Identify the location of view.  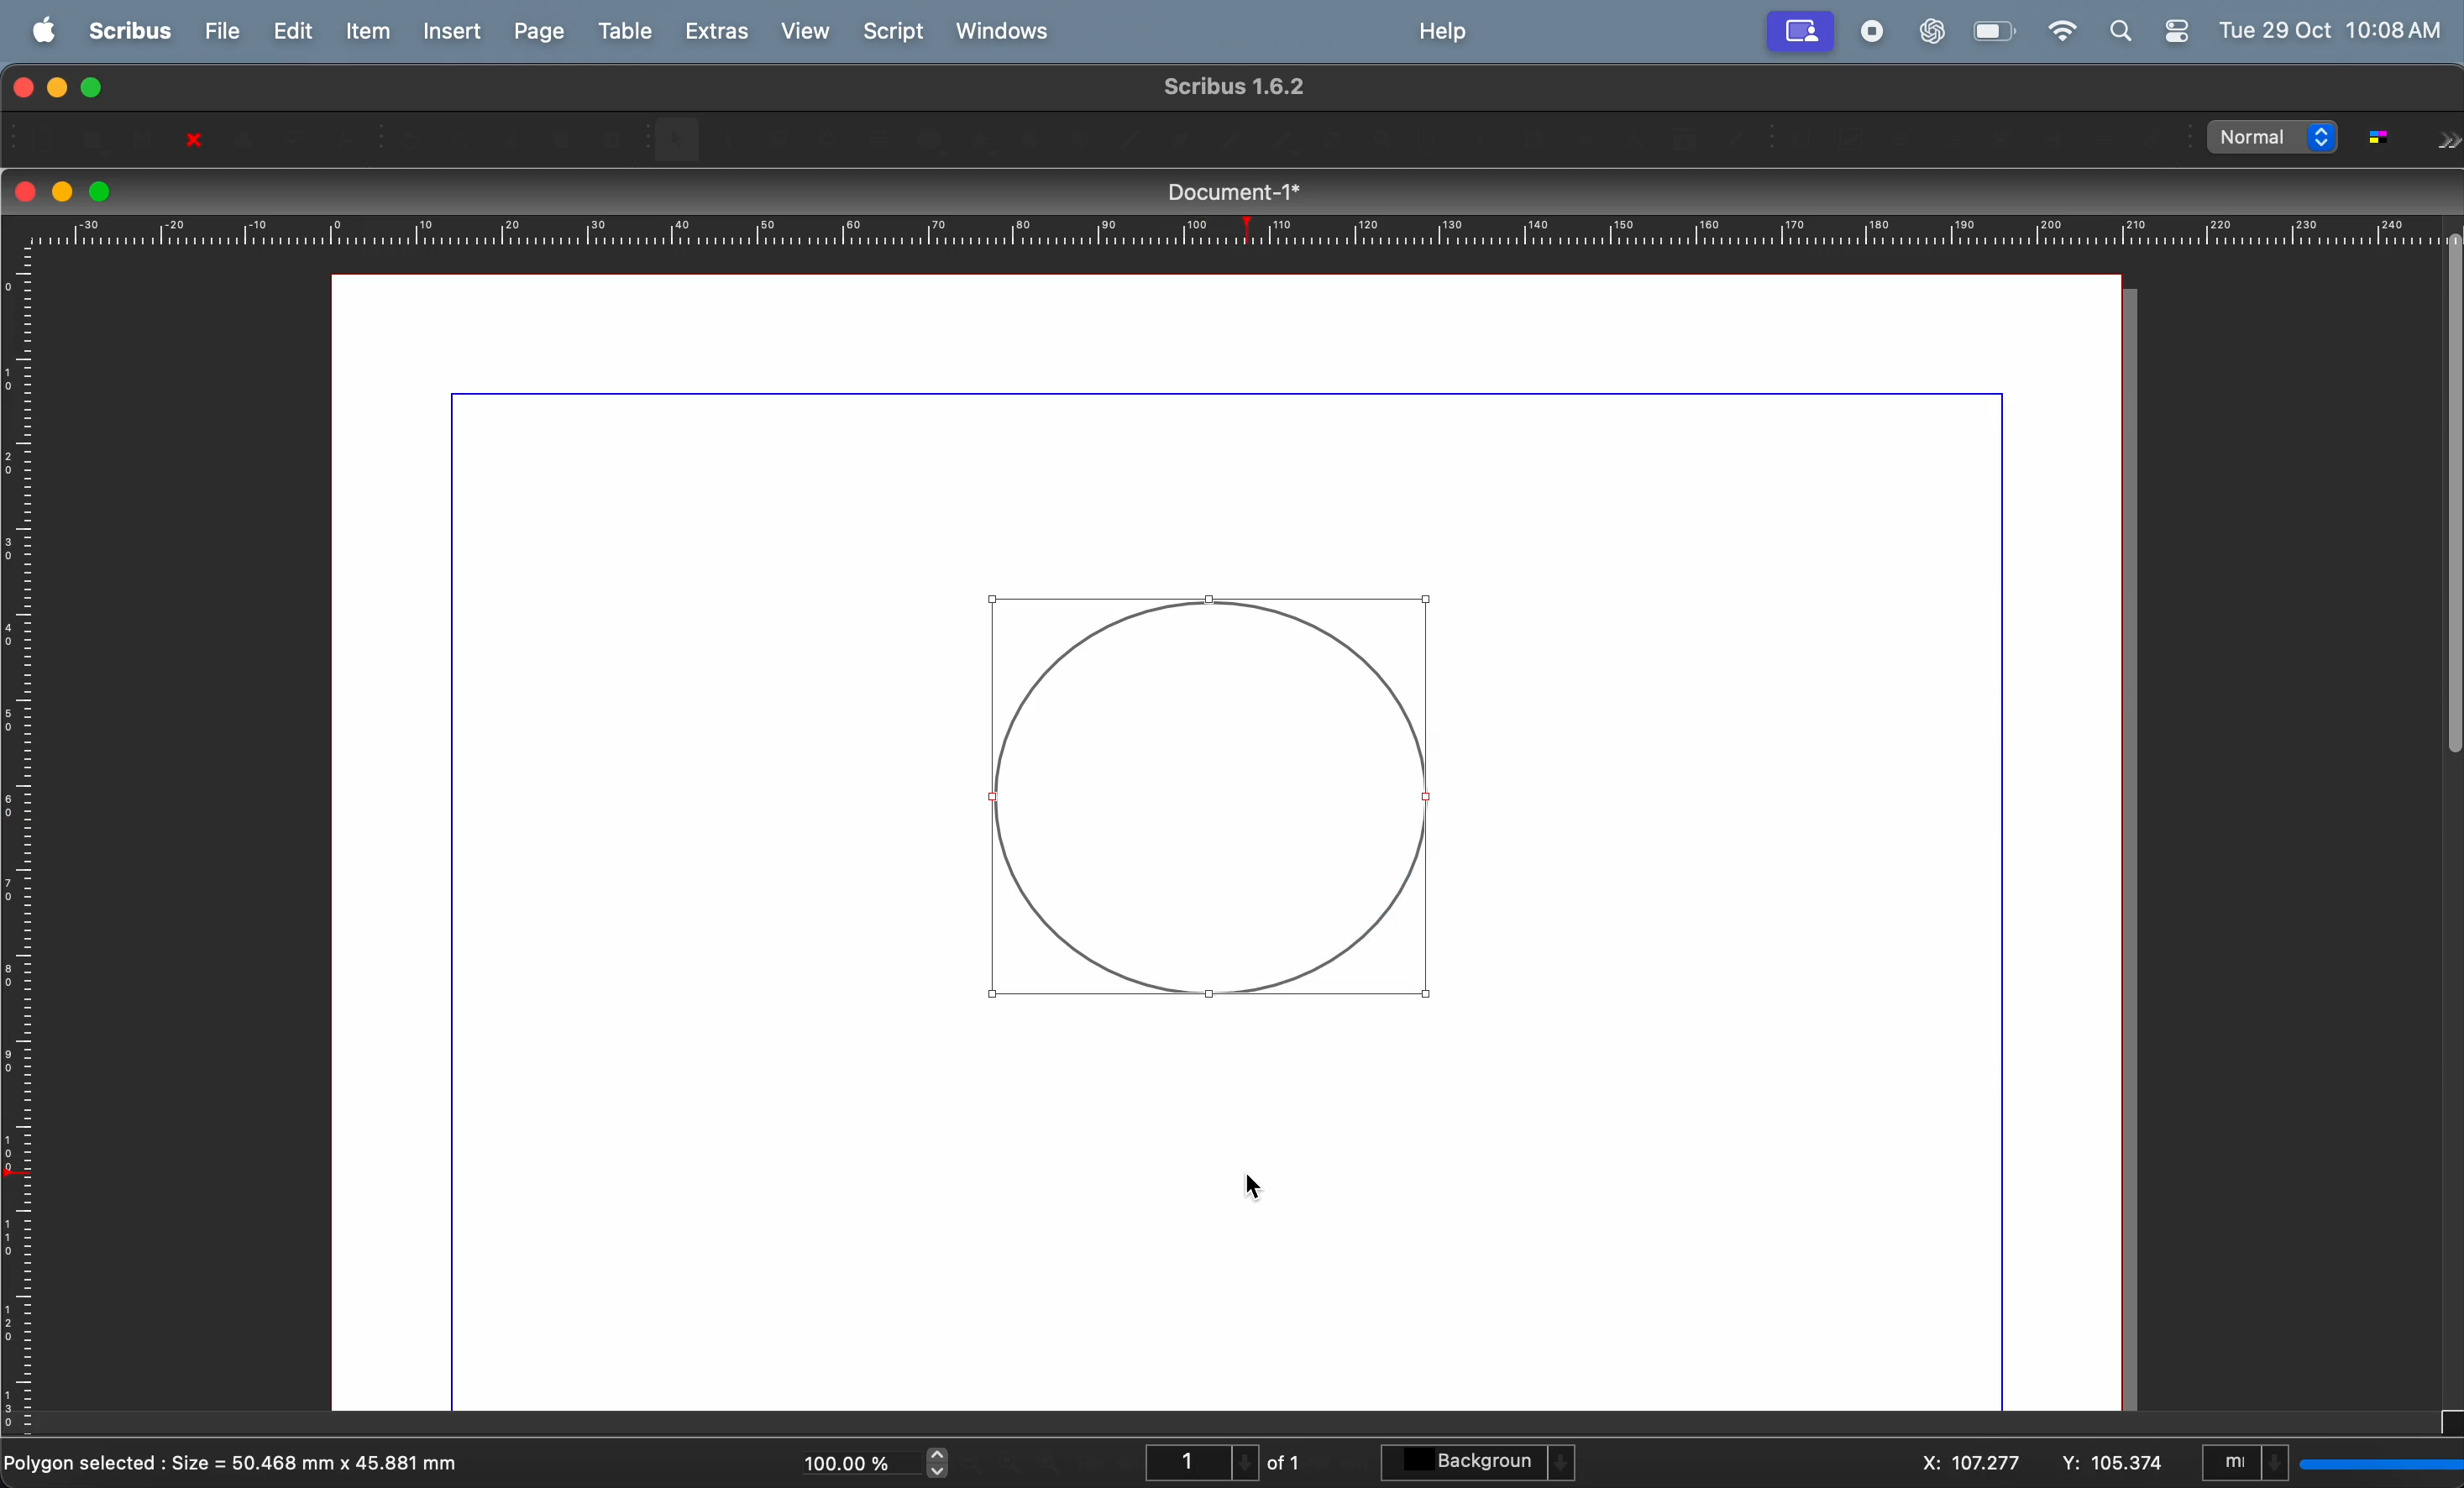
(806, 31).